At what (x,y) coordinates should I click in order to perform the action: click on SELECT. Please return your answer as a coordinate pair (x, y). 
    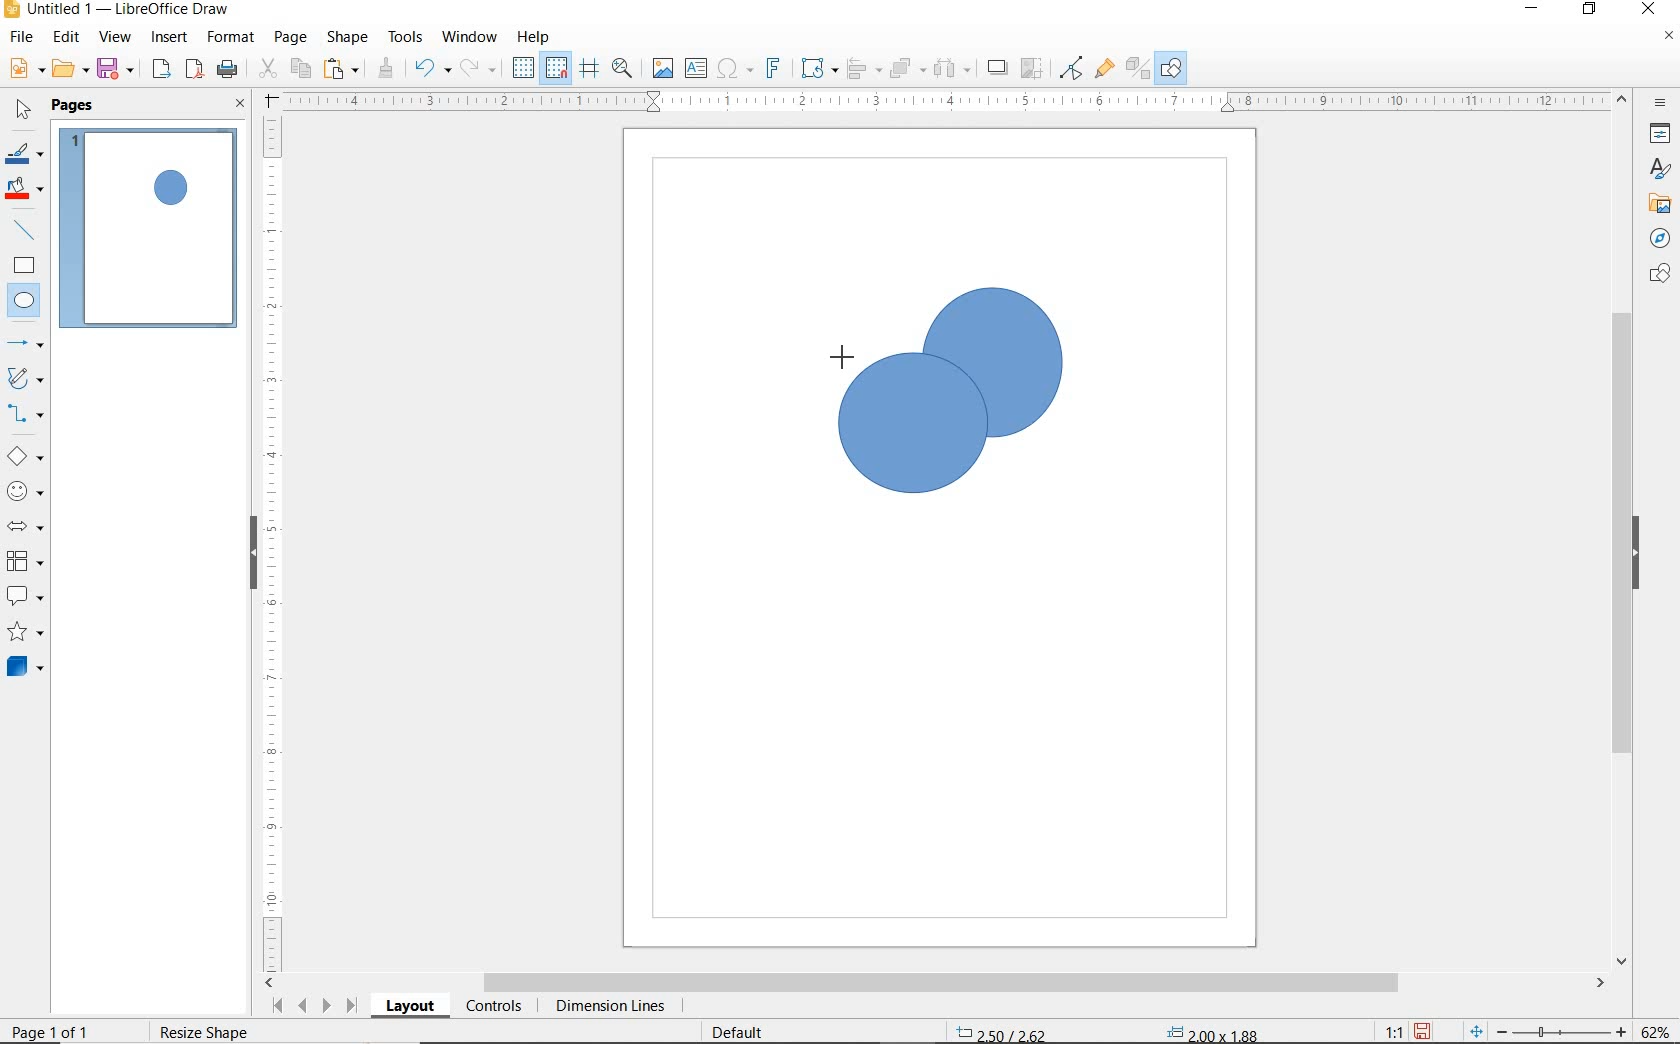
    Looking at the image, I should click on (24, 111).